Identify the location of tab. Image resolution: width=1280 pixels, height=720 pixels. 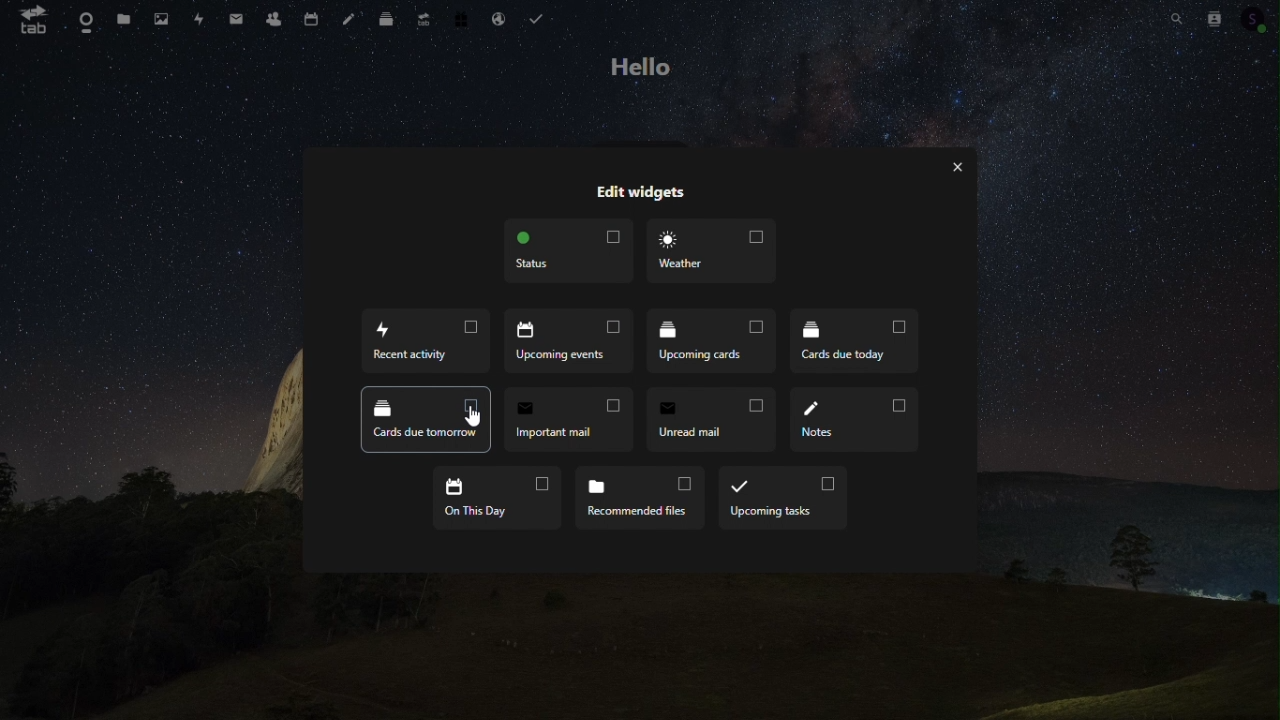
(27, 21).